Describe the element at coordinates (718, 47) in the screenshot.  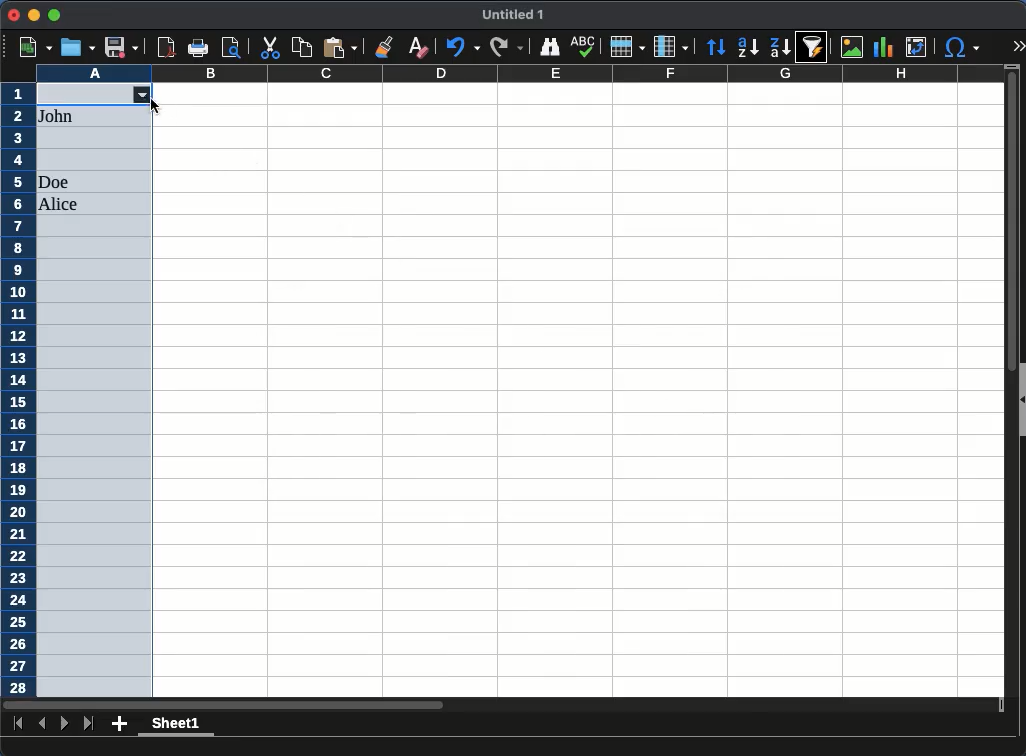
I see `sort` at that location.